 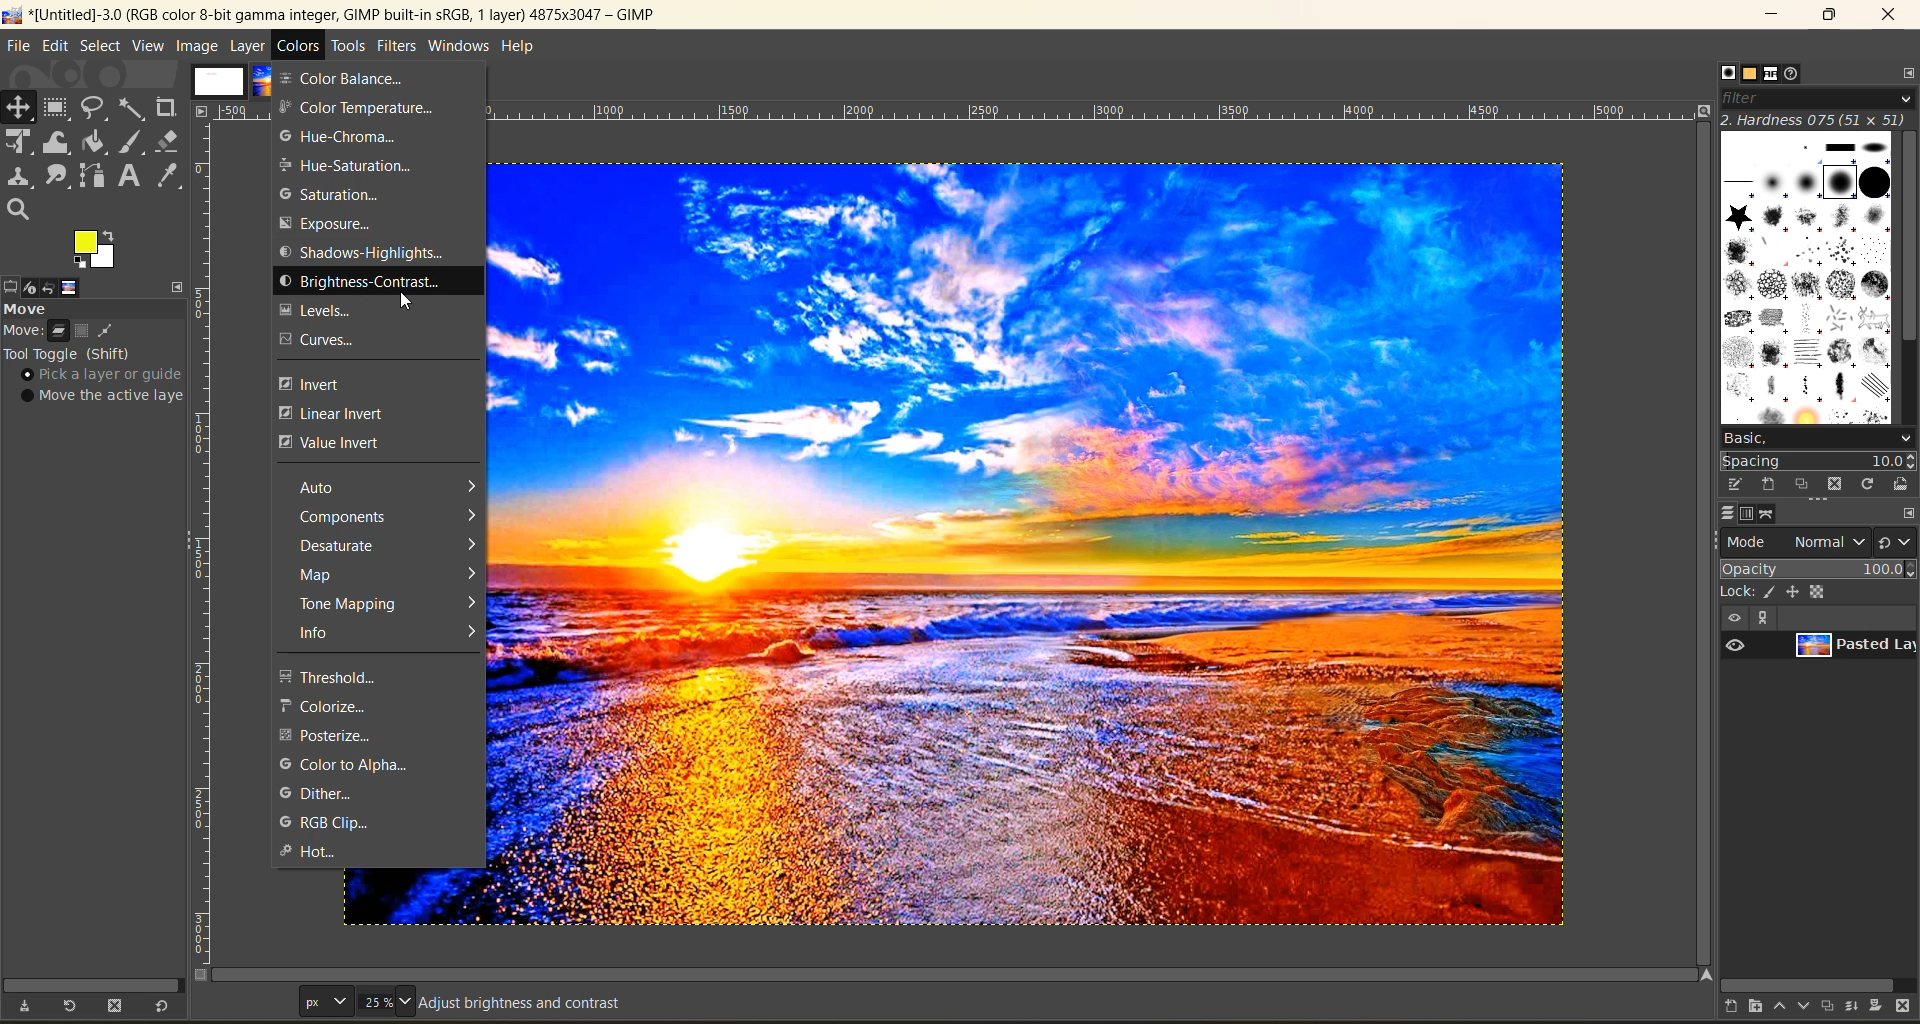 What do you see at coordinates (1032, 538) in the screenshot?
I see `image` at bounding box center [1032, 538].